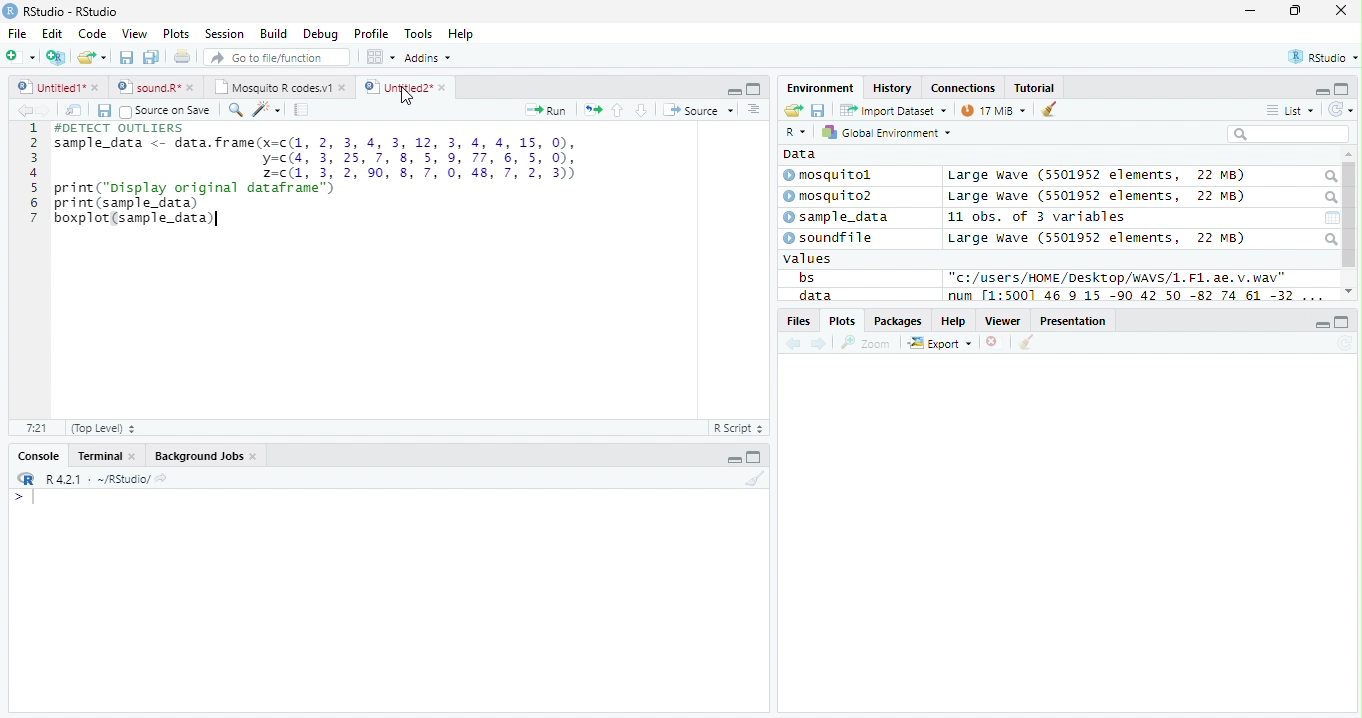 This screenshot has height=718, width=1362. I want to click on data, so click(813, 295).